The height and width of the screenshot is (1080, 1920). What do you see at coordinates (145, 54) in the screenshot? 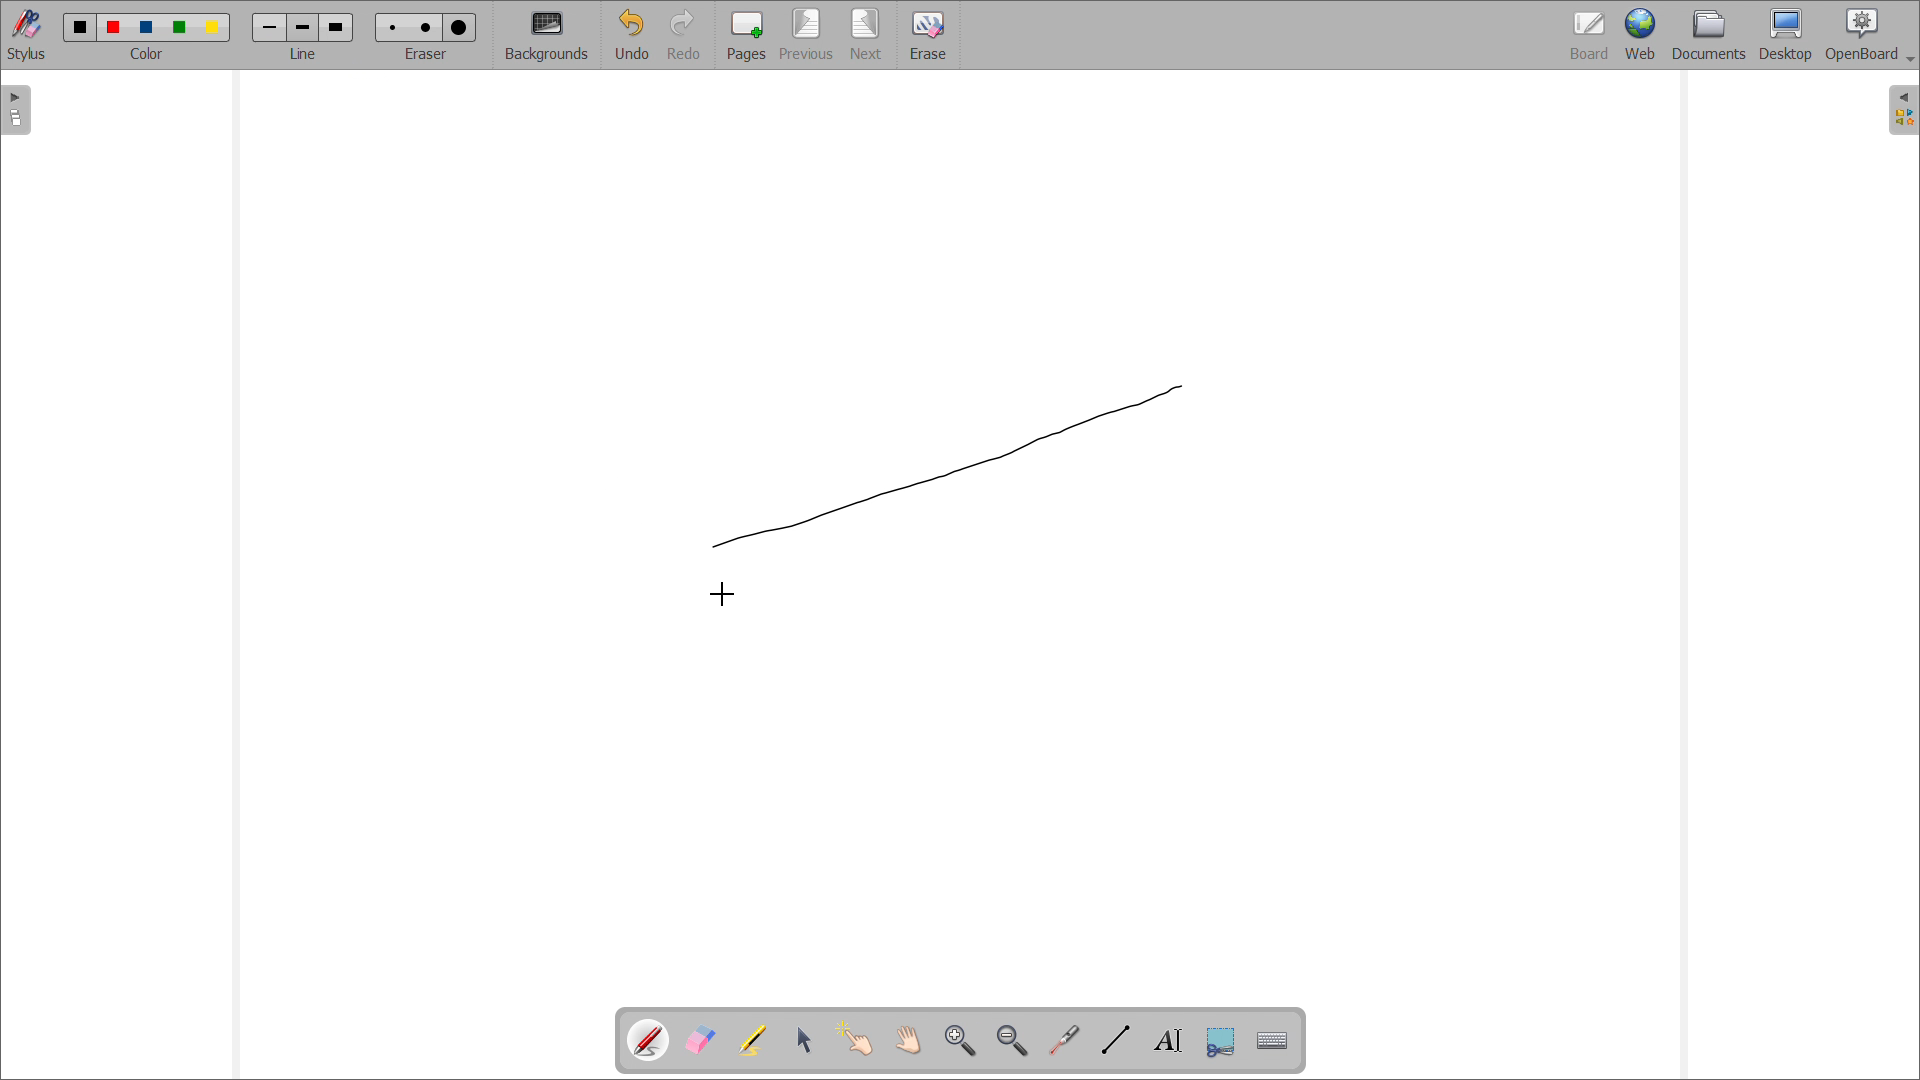
I see `select color` at bounding box center [145, 54].